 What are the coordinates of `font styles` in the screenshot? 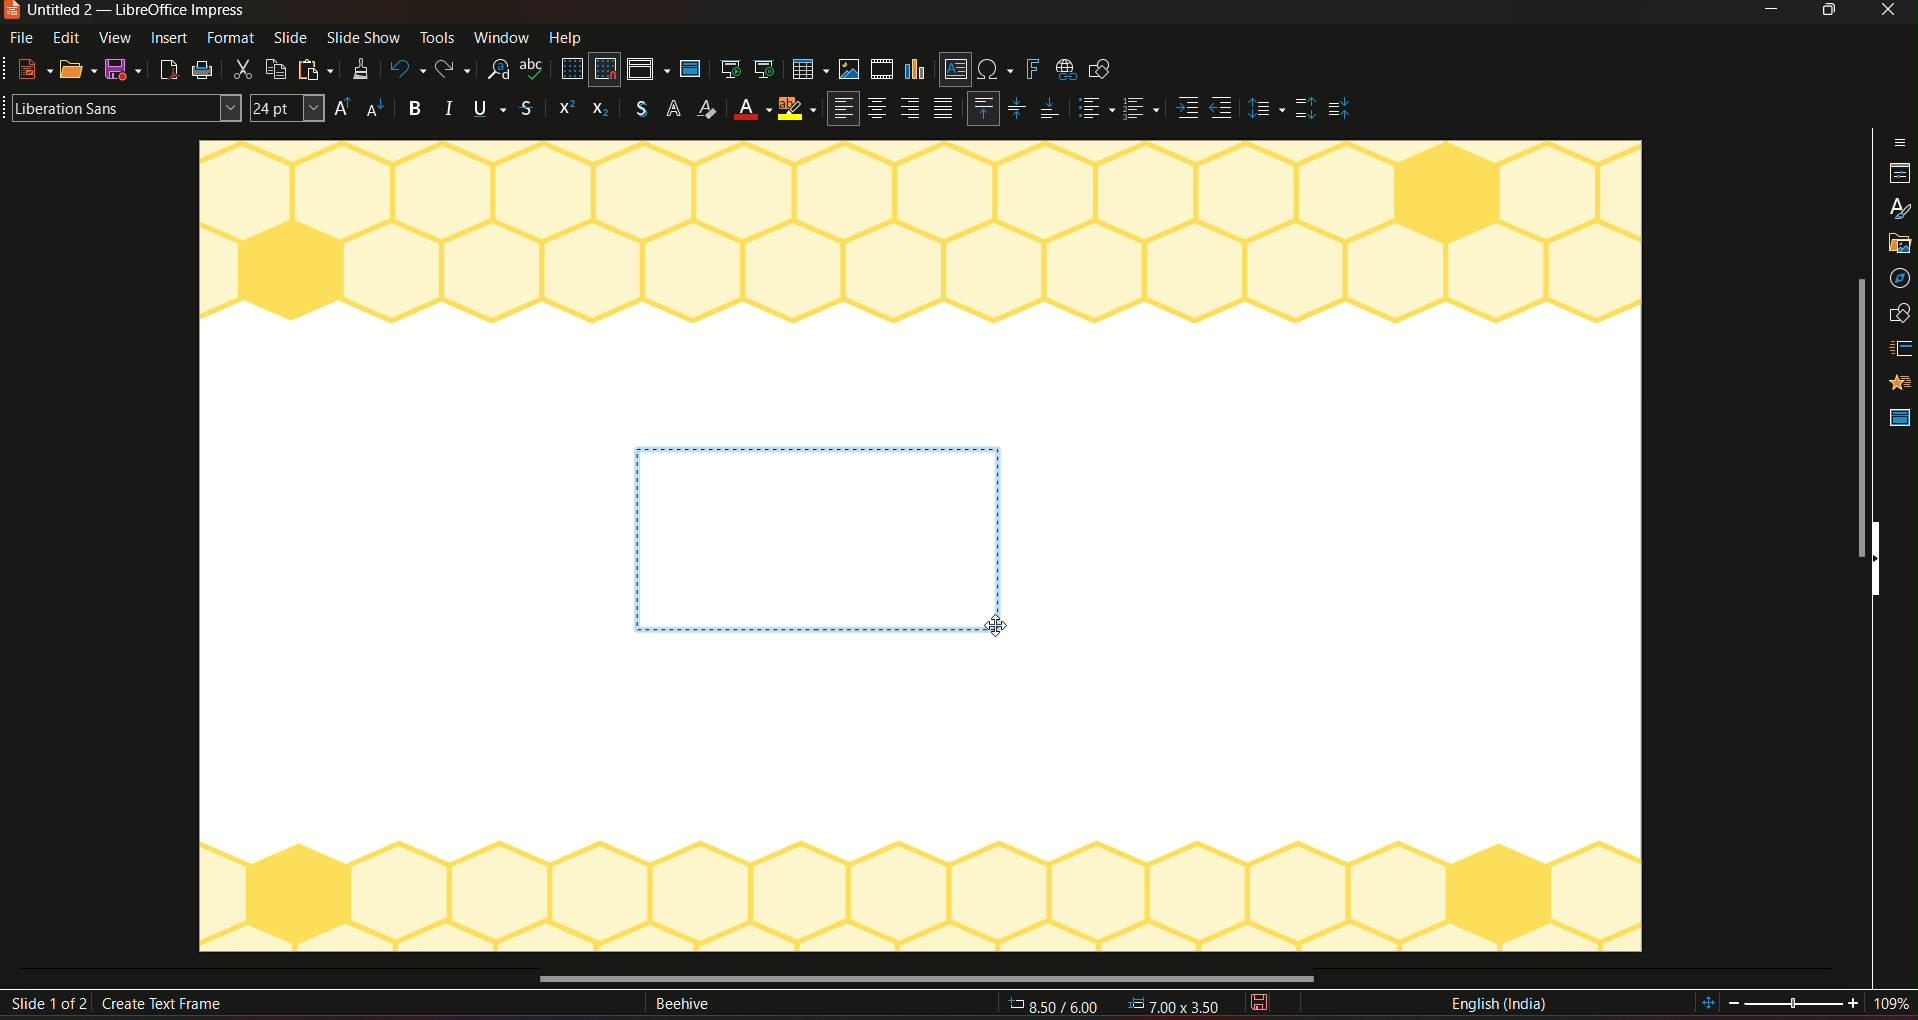 It's located at (674, 110).